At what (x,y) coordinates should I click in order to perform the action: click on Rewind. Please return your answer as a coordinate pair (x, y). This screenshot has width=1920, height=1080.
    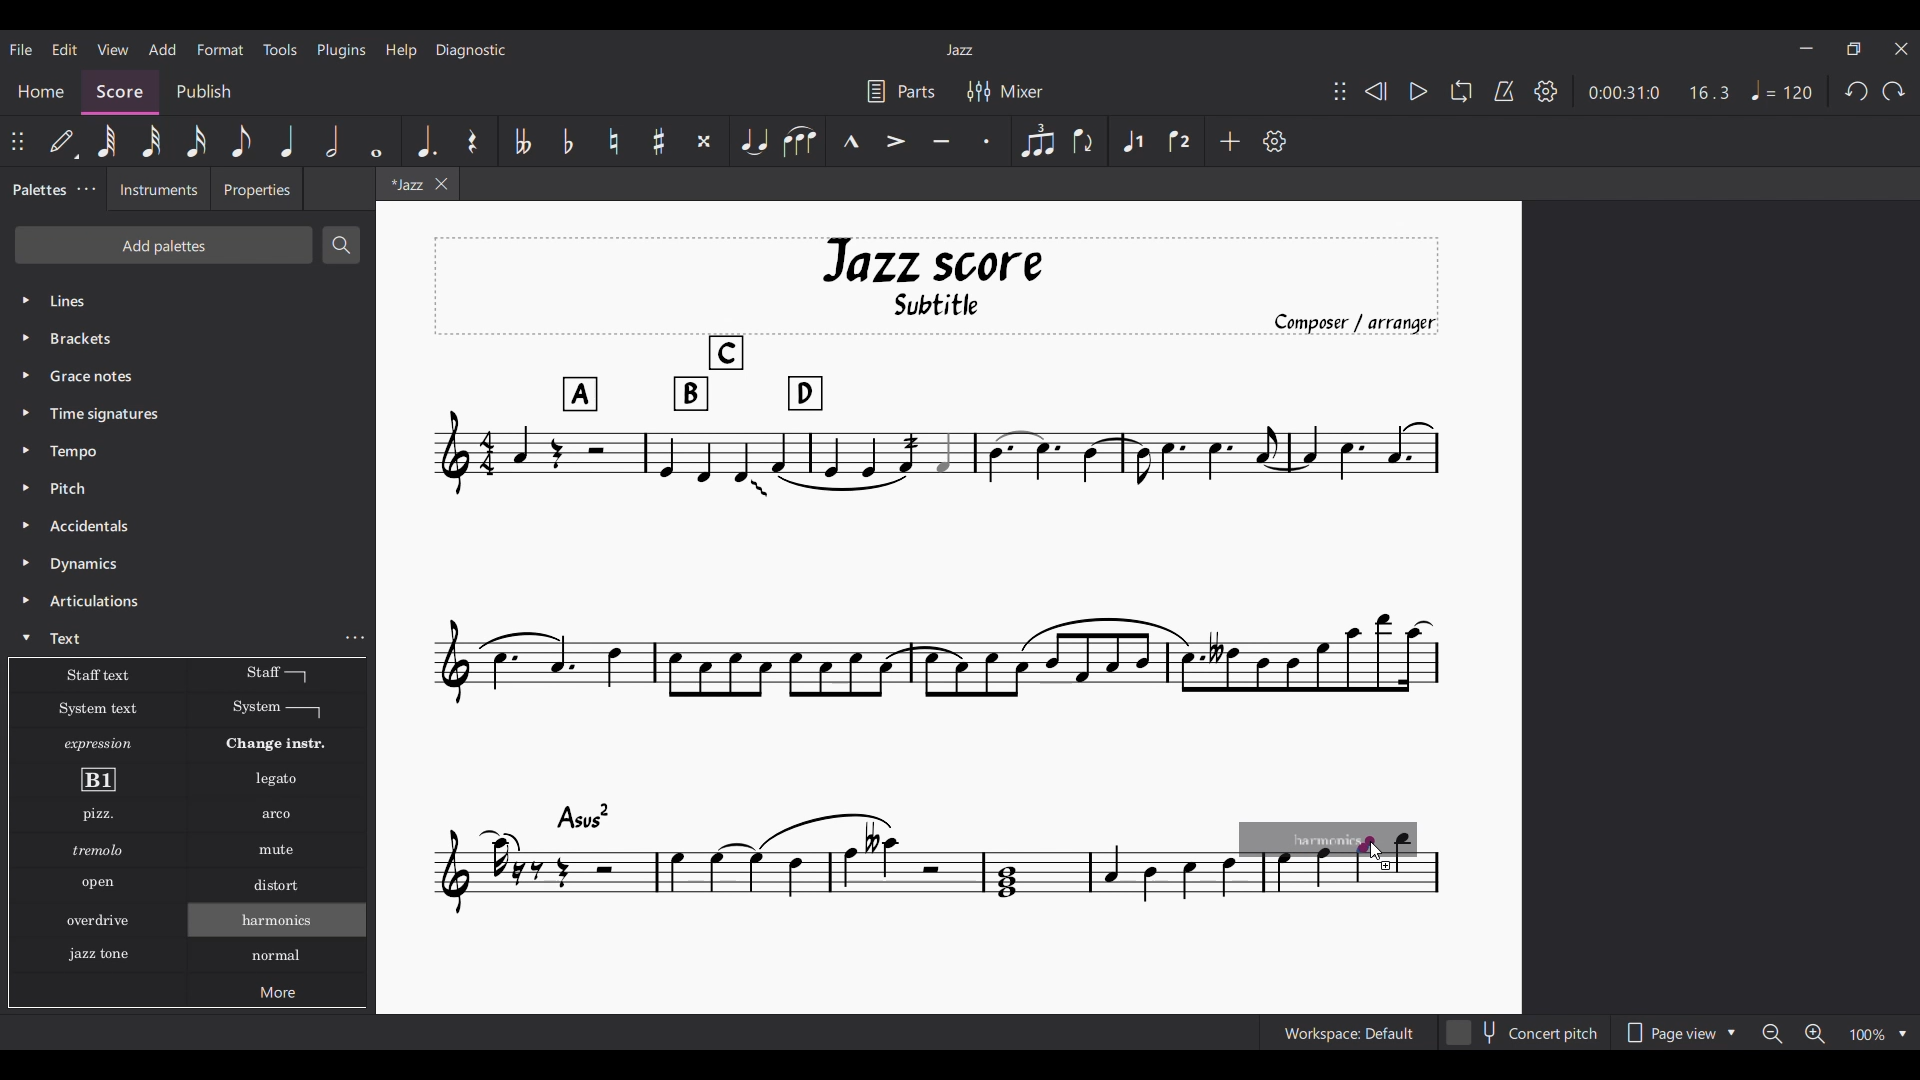
    Looking at the image, I should click on (1376, 91).